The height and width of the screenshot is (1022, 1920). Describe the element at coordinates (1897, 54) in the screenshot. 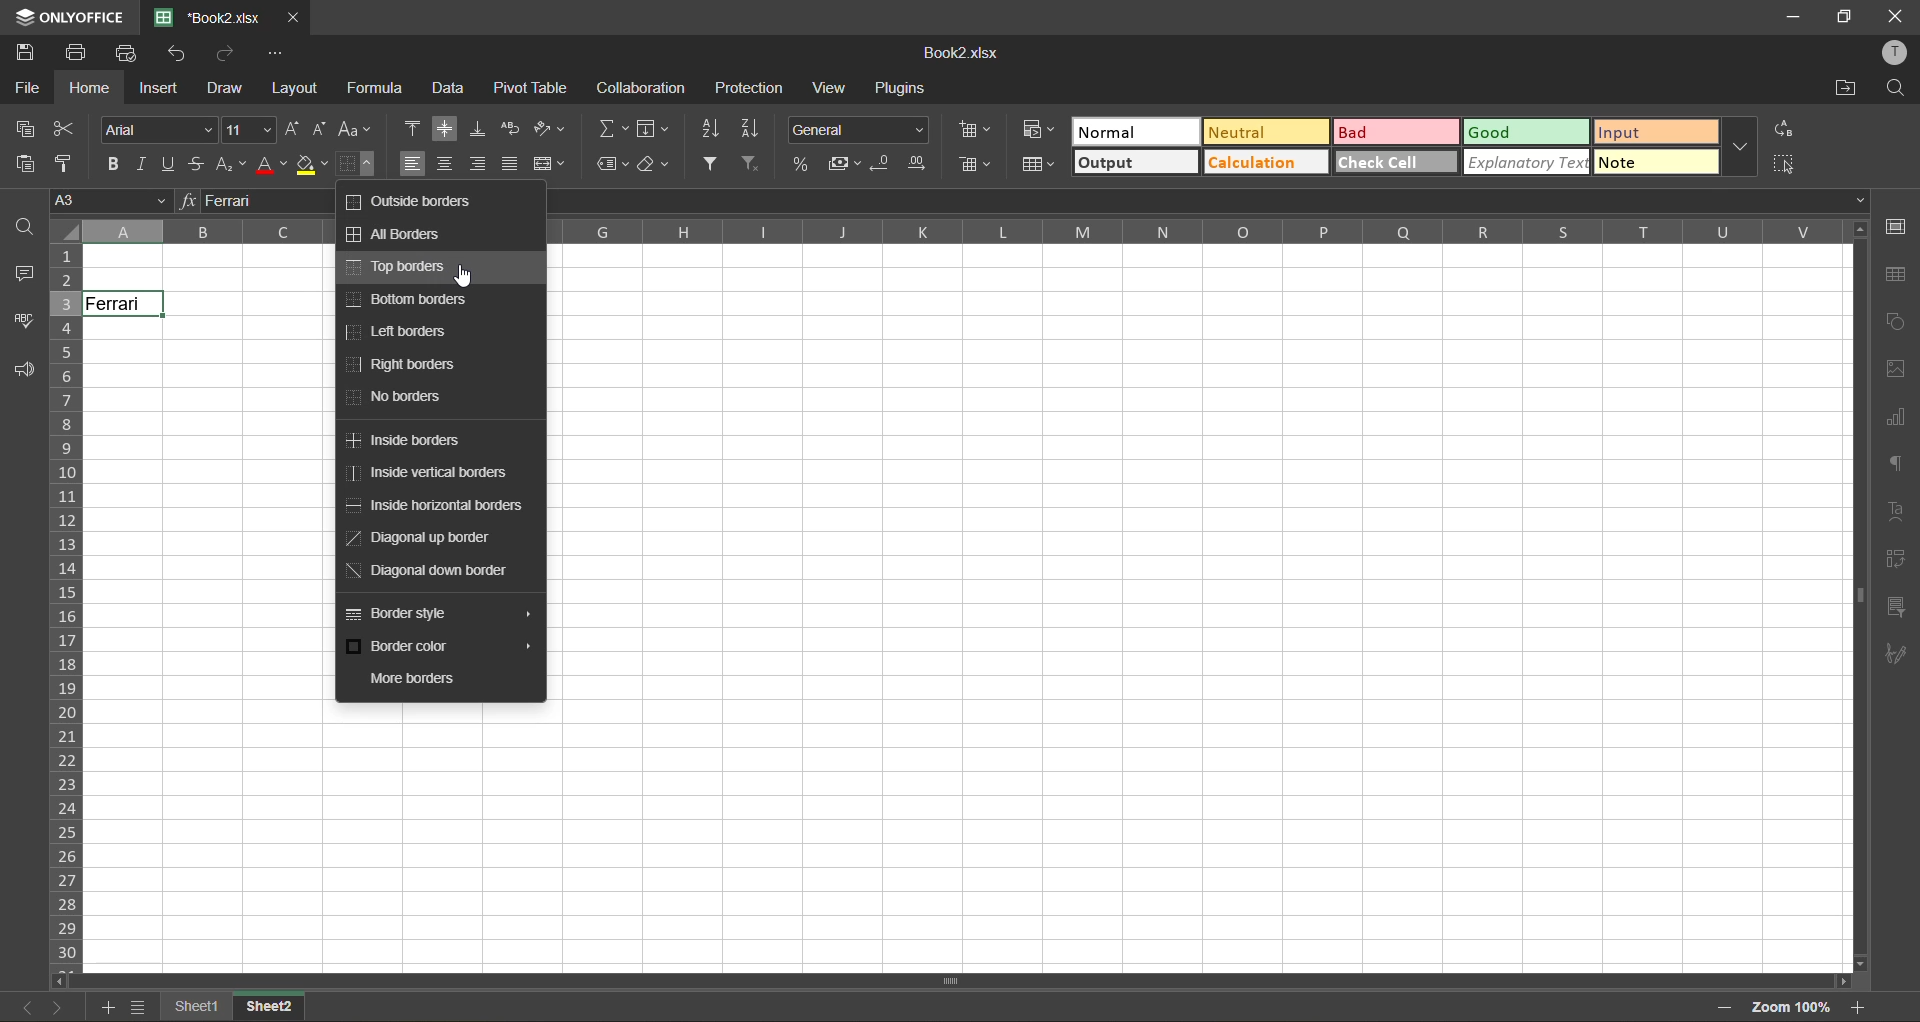

I see `profile` at that location.